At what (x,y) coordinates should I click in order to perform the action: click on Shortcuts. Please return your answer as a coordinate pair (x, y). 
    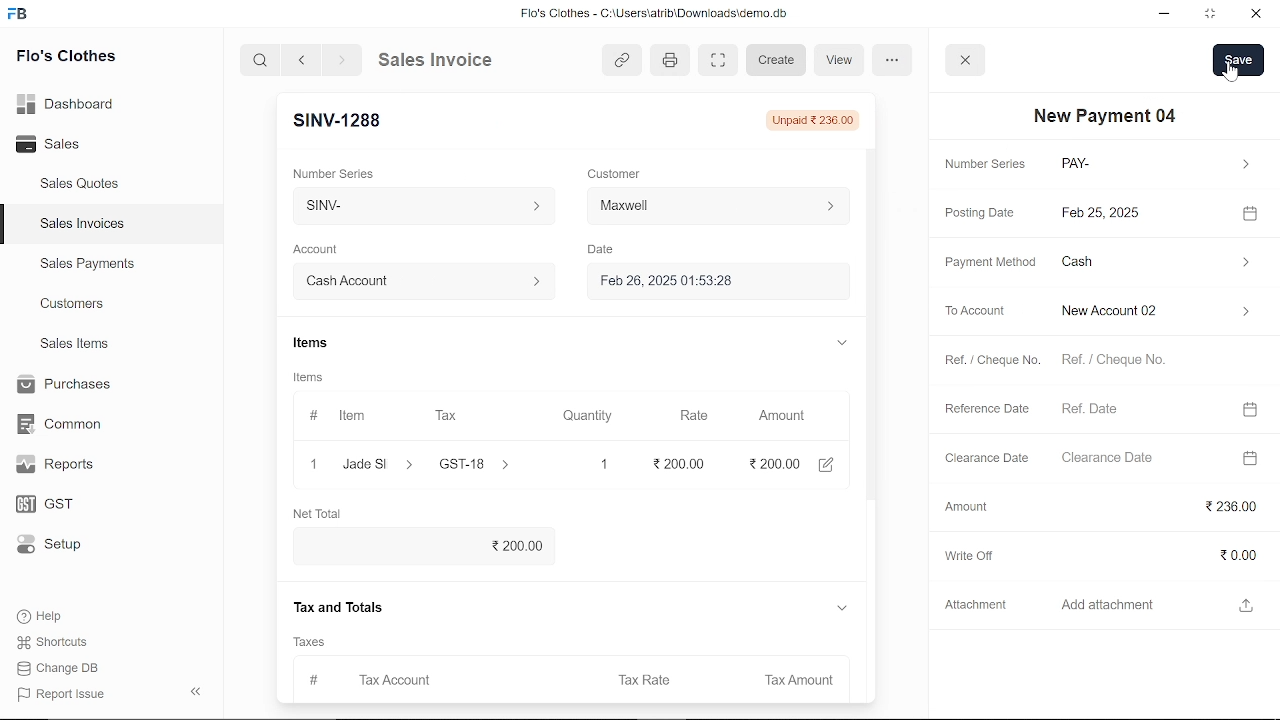
    Looking at the image, I should click on (63, 643).